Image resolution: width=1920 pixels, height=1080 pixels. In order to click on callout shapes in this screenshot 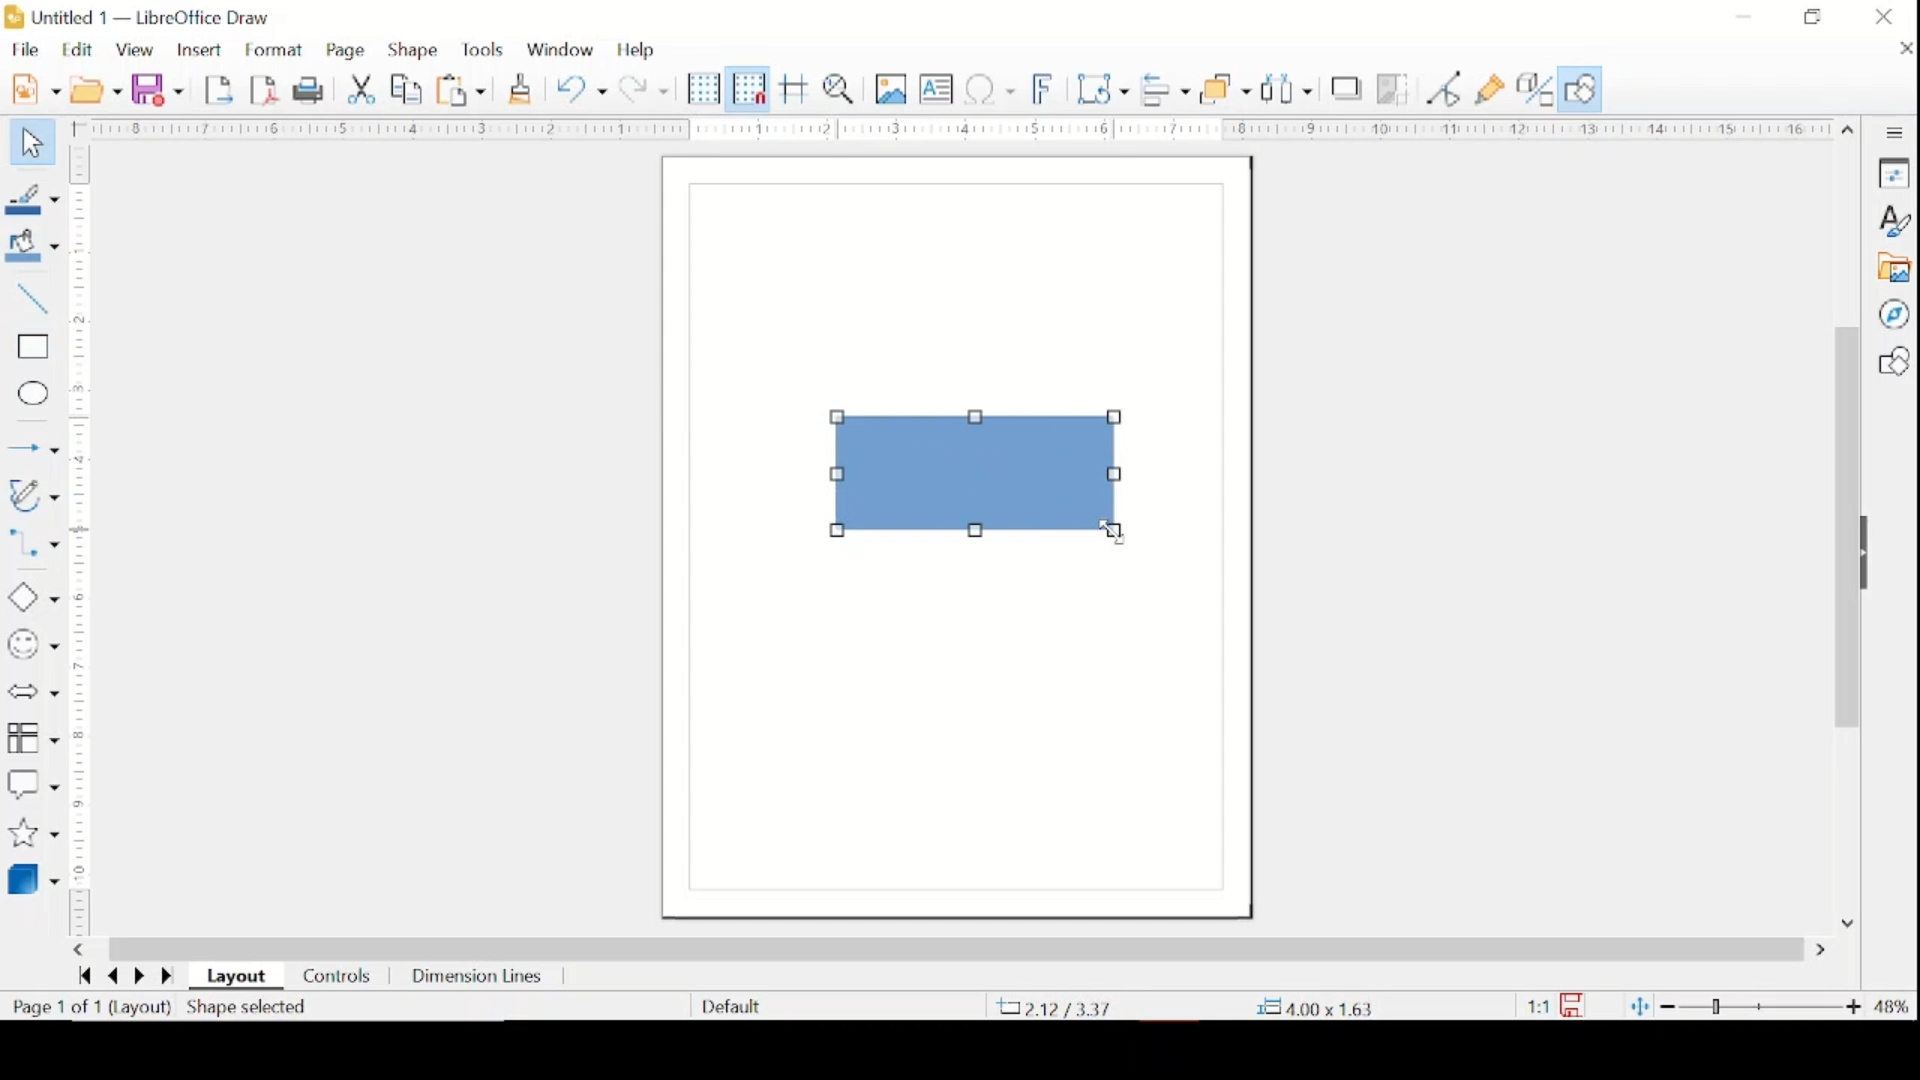, I will do `click(33, 785)`.